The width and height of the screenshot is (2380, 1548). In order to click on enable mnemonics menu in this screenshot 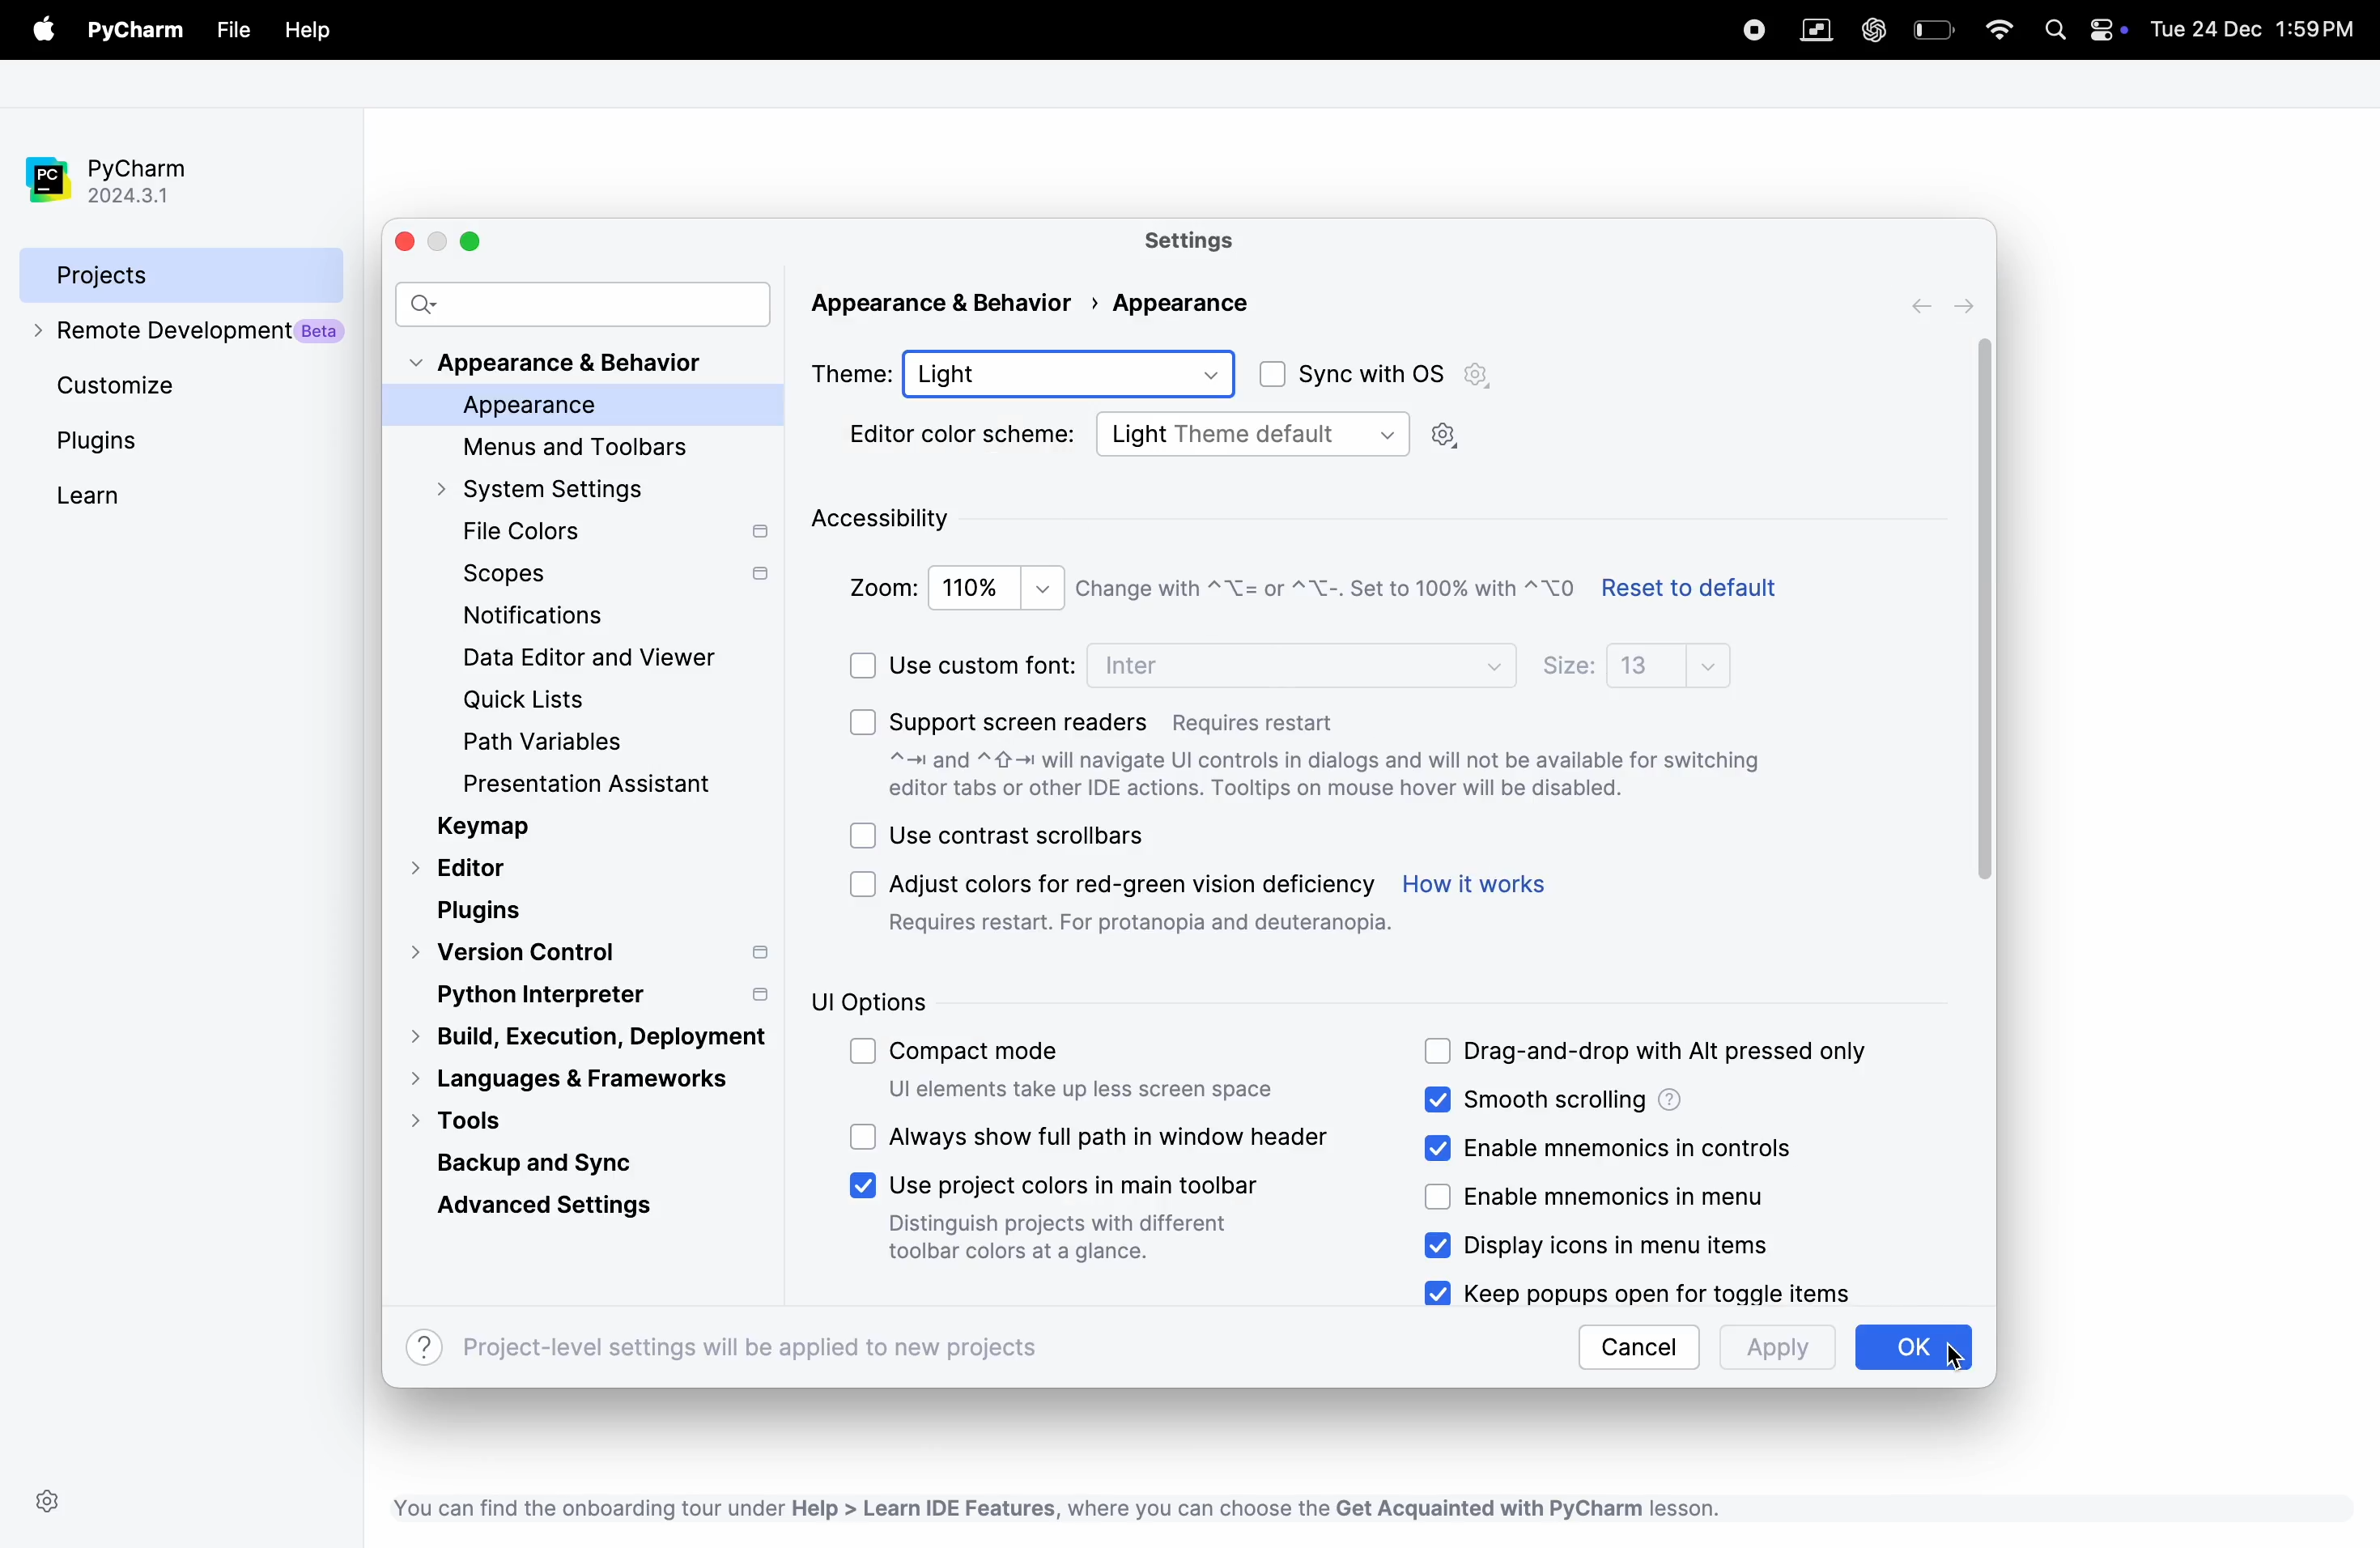, I will do `click(1637, 1194)`.